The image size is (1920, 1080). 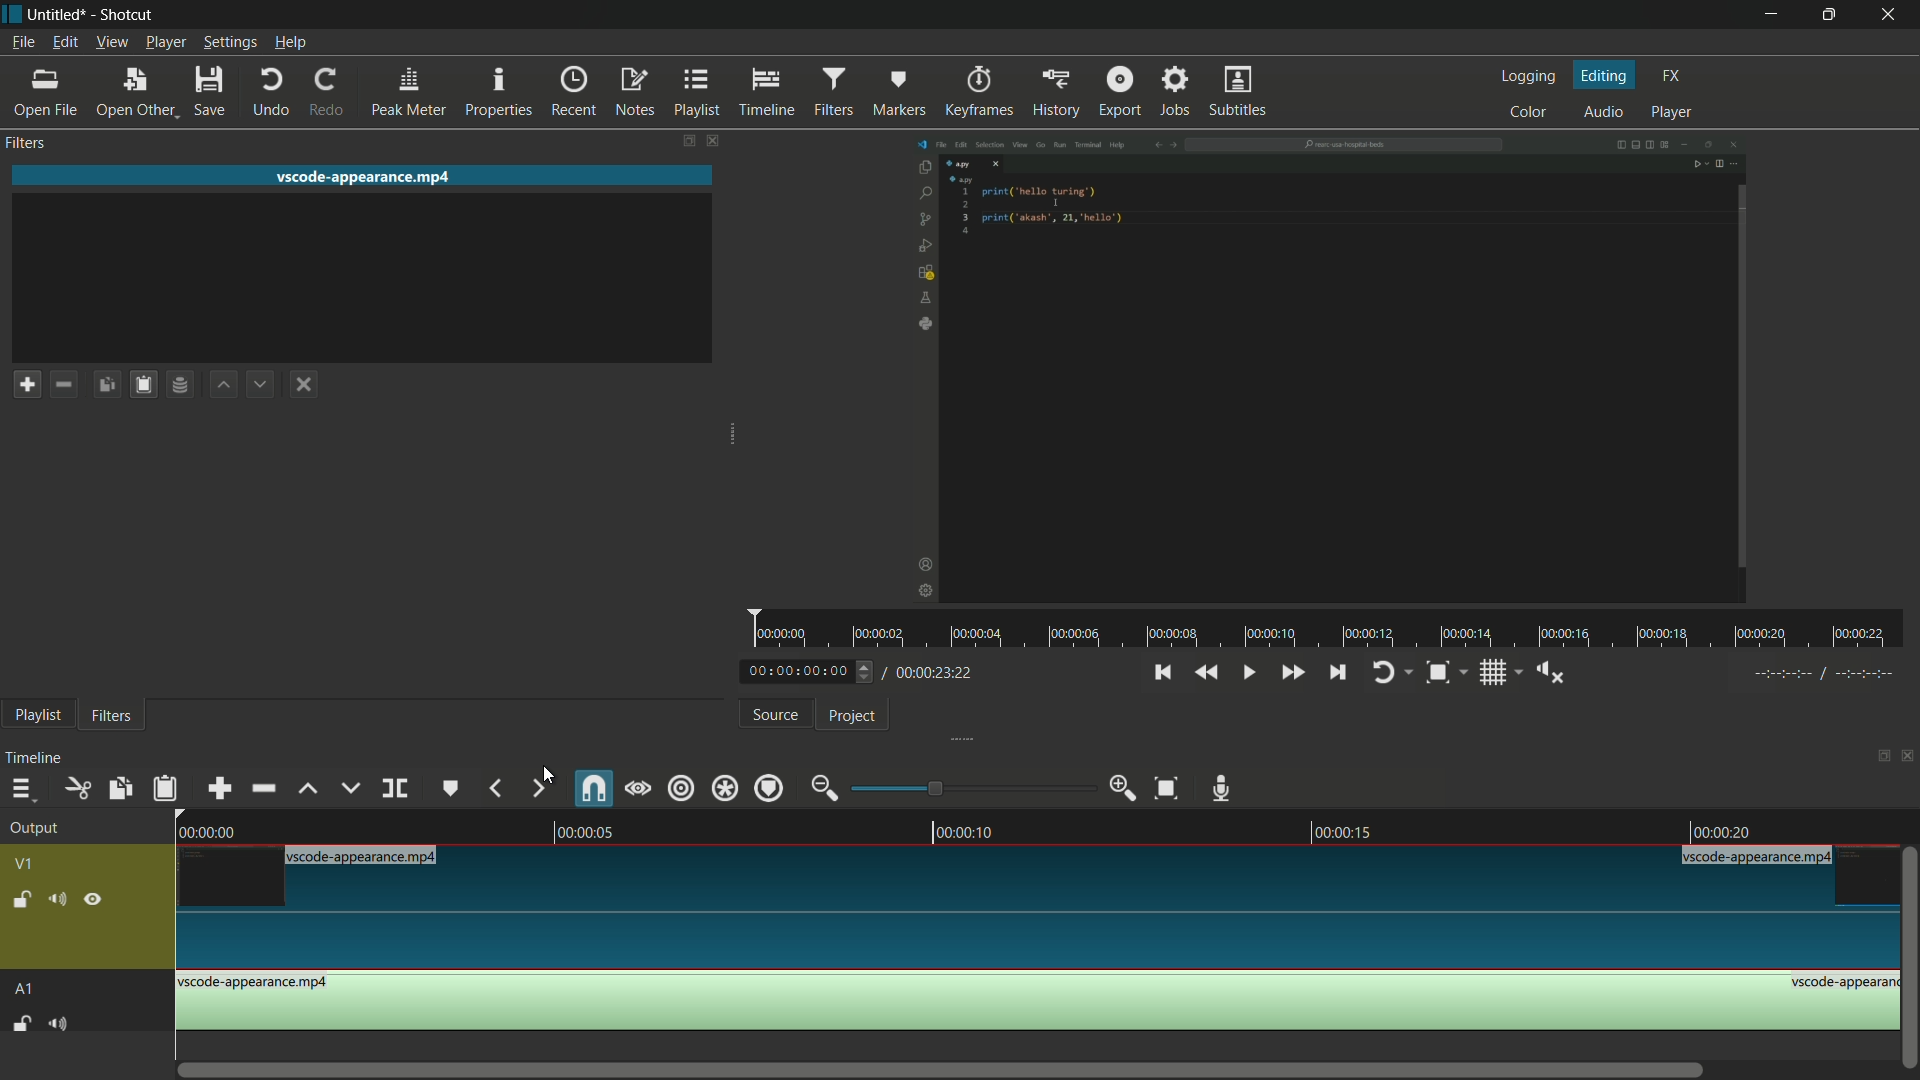 What do you see at coordinates (326, 92) in the screenshot?
I see `redo` at bounding box center [326, 92].